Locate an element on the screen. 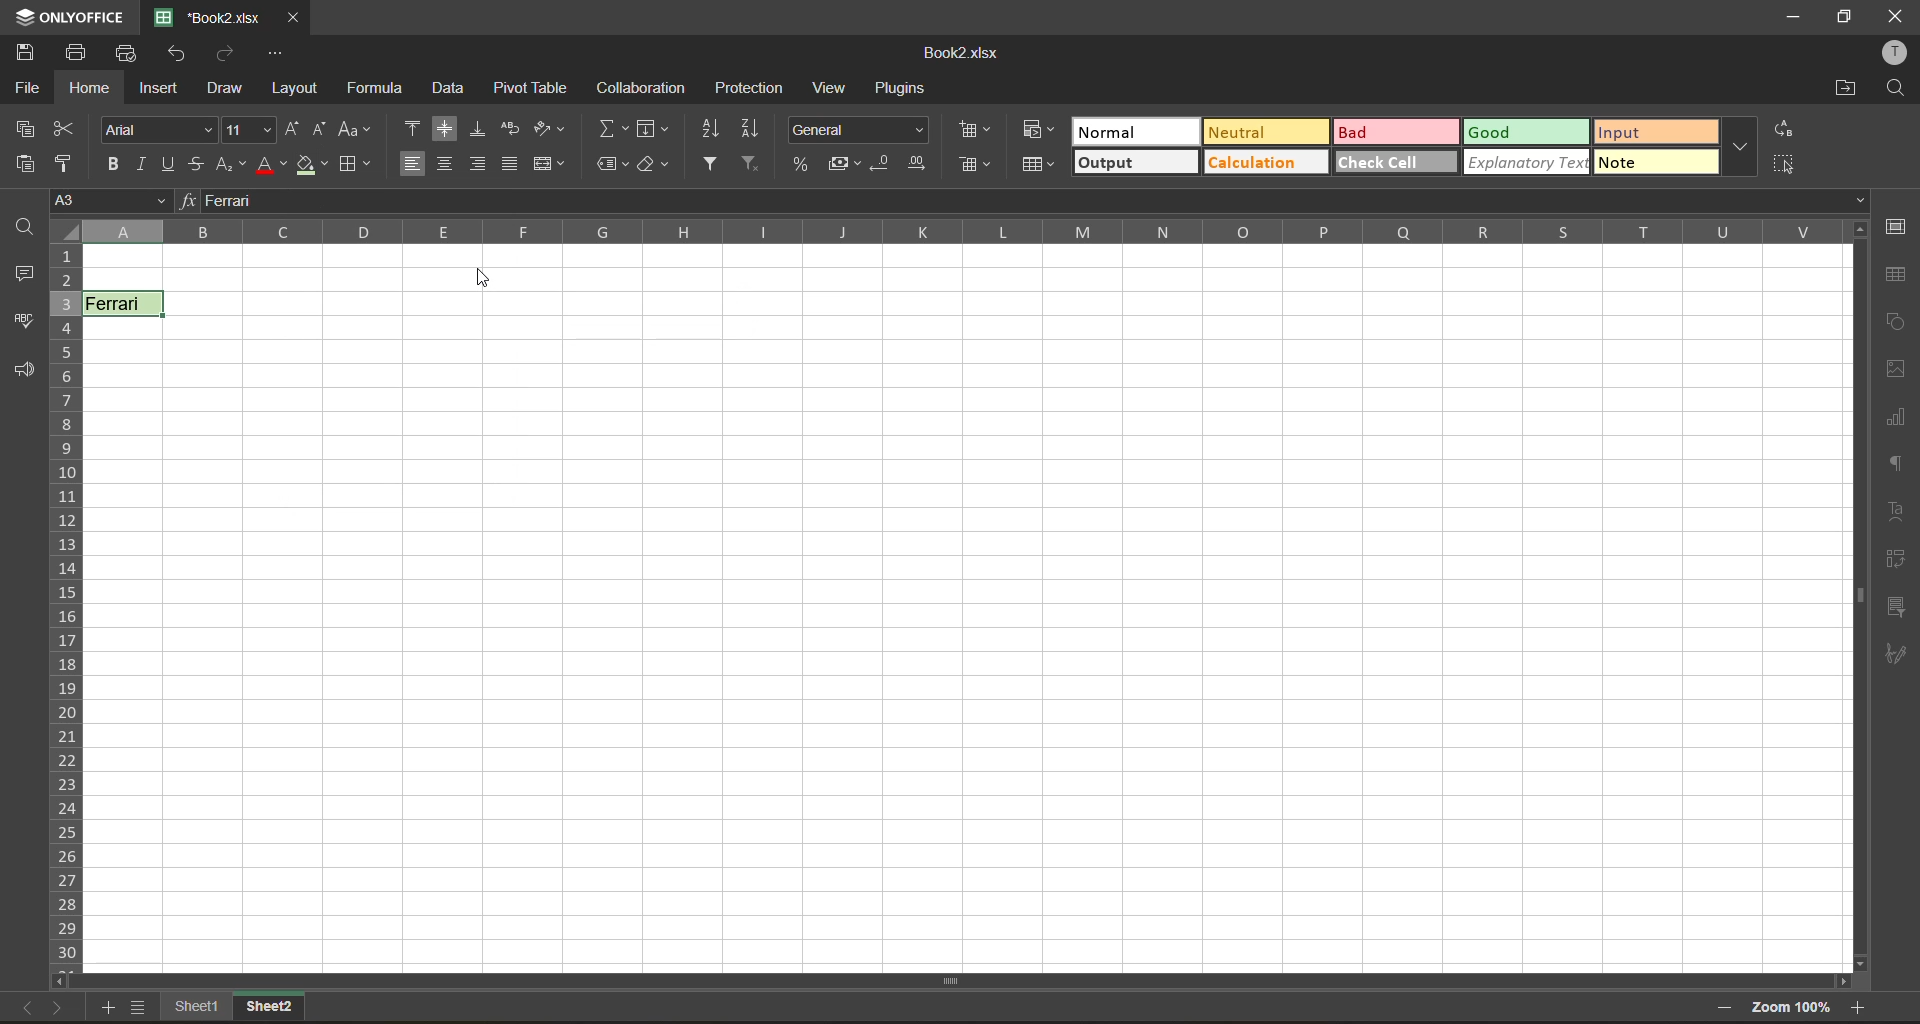 The height and width of the screenshot is (1024, 1920). align right is located at coordinates (476, 163).